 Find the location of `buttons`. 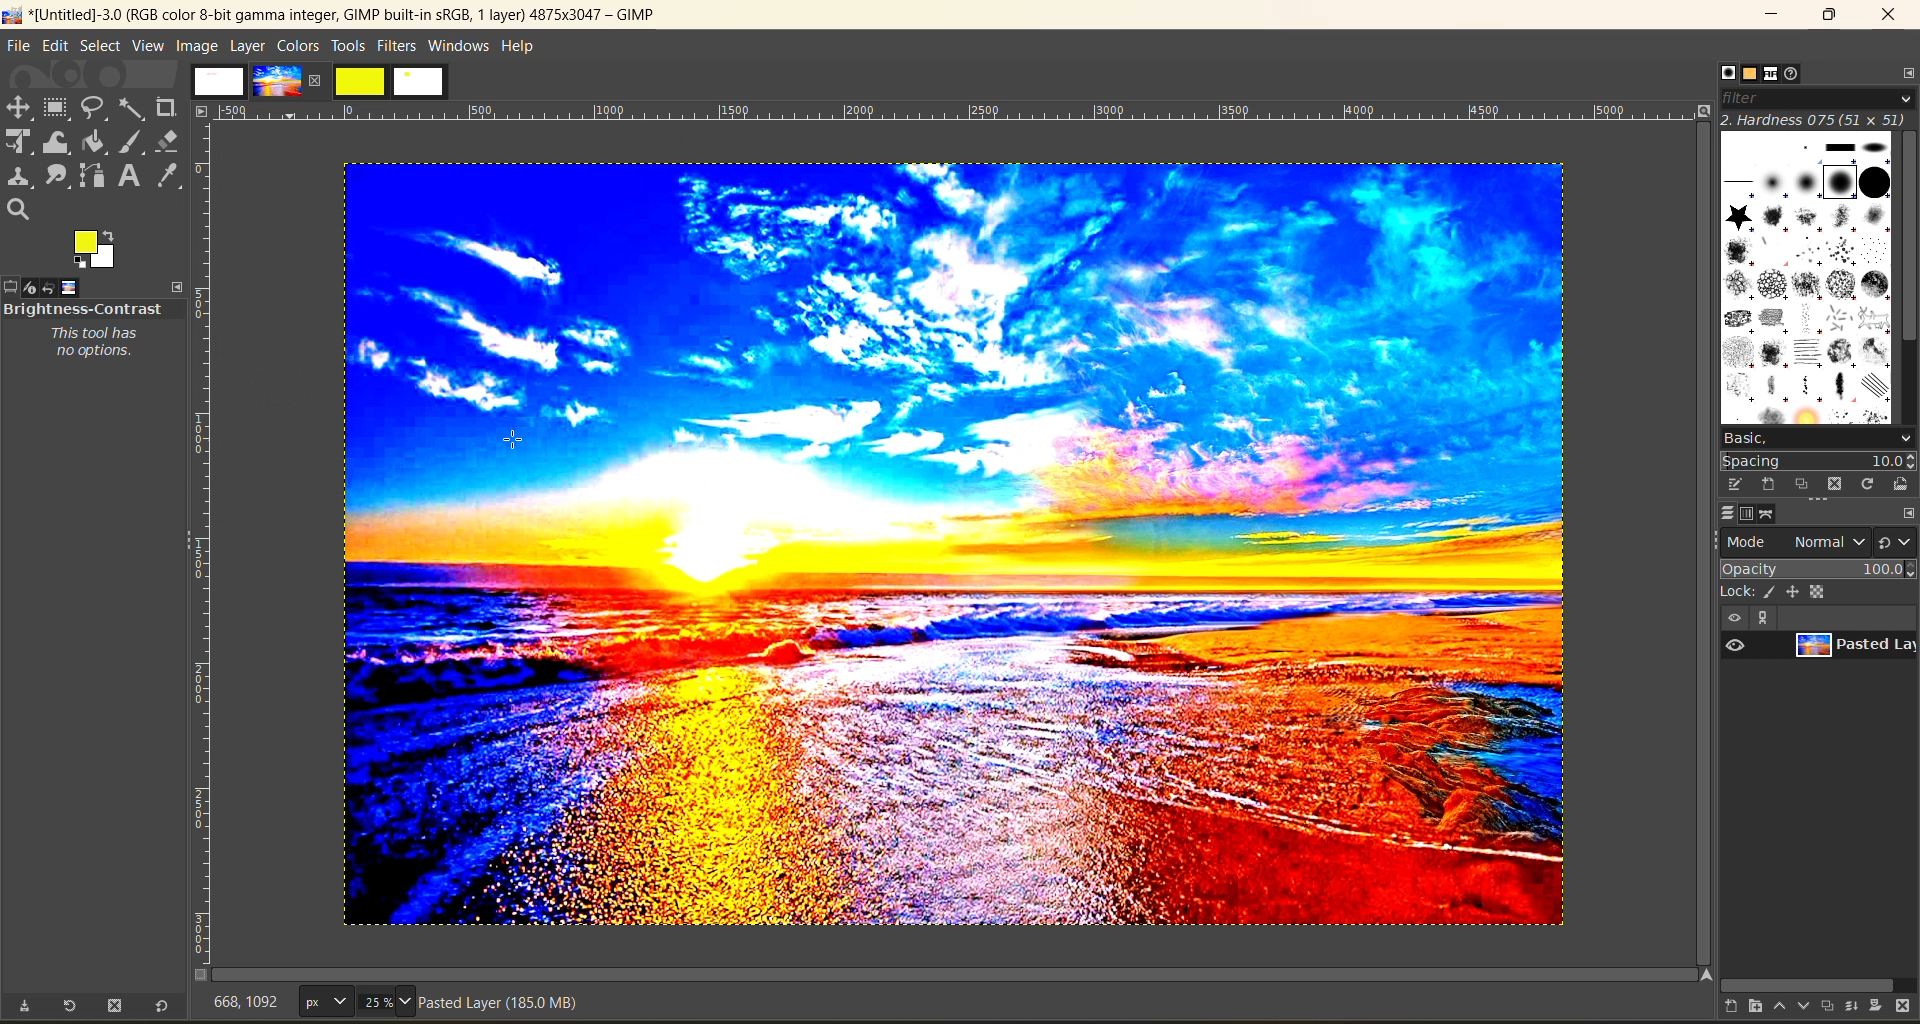

buttons is located at coordinates (1761, 619).